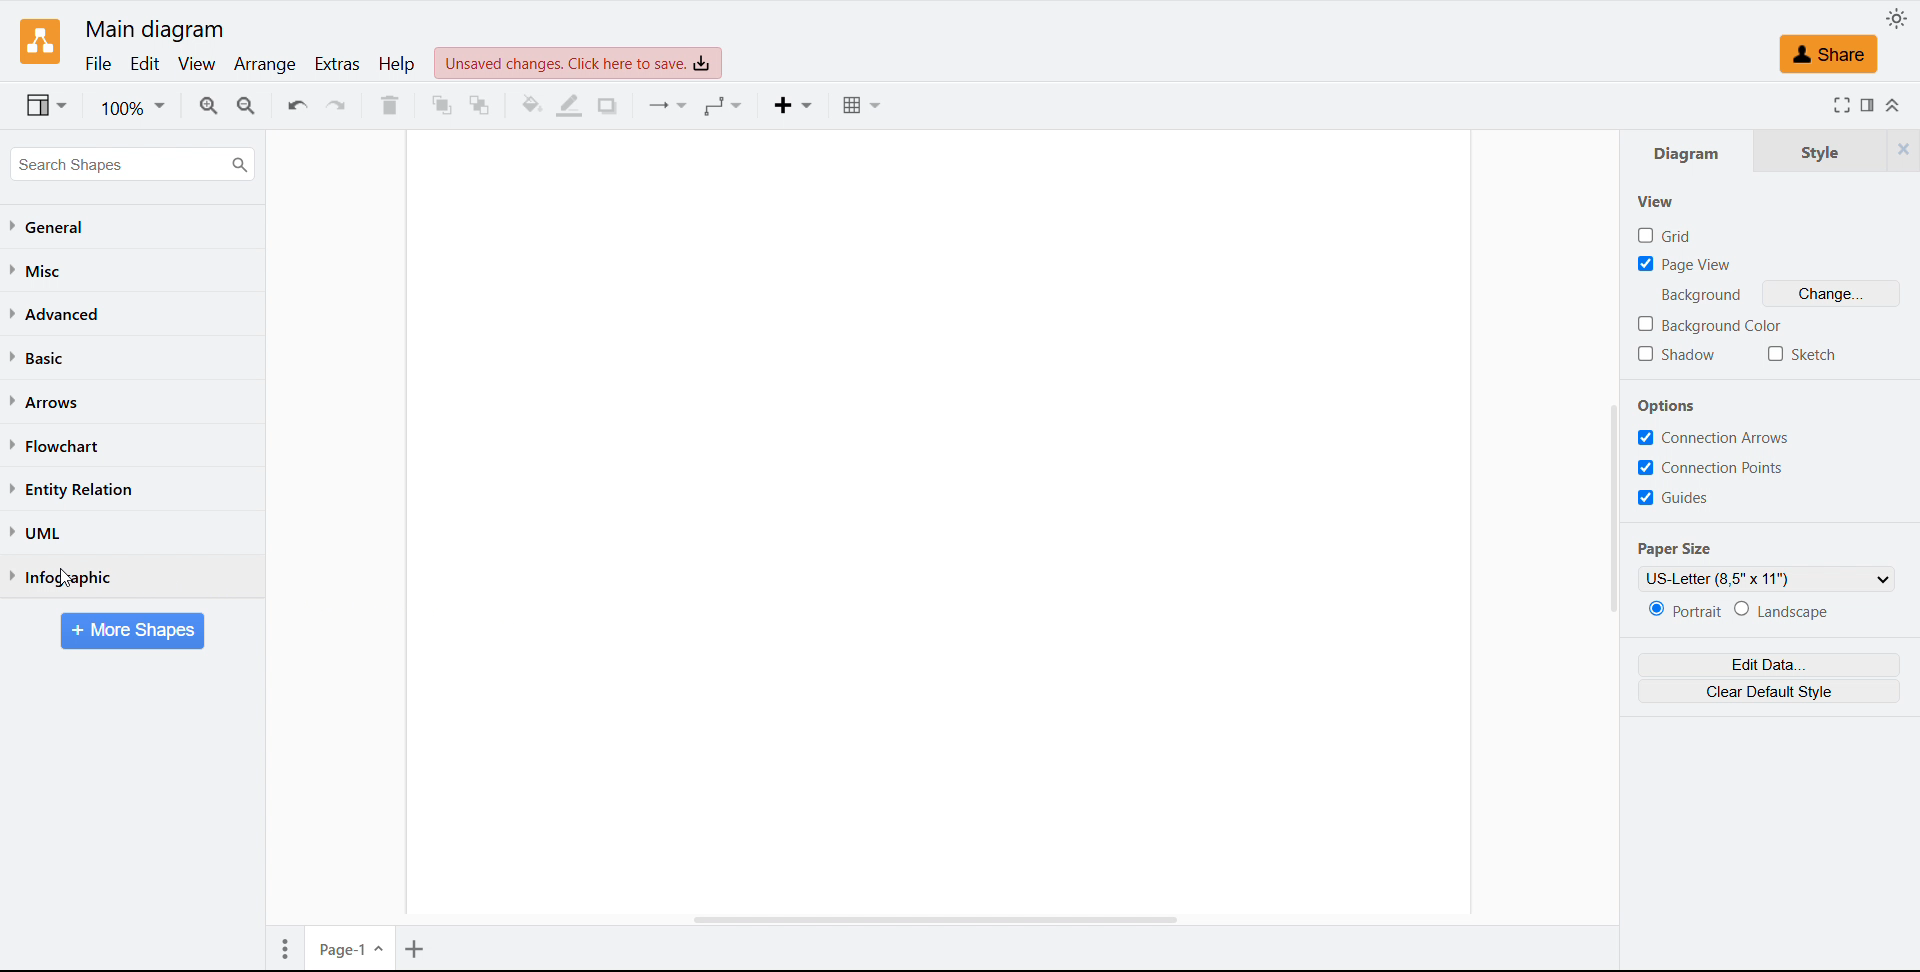 This screenshot has height=972, width=1920. What do you see at coordinates (1803, 354) in the screenshot?
I see `Sketch ` at bounding box center [1803, 354].